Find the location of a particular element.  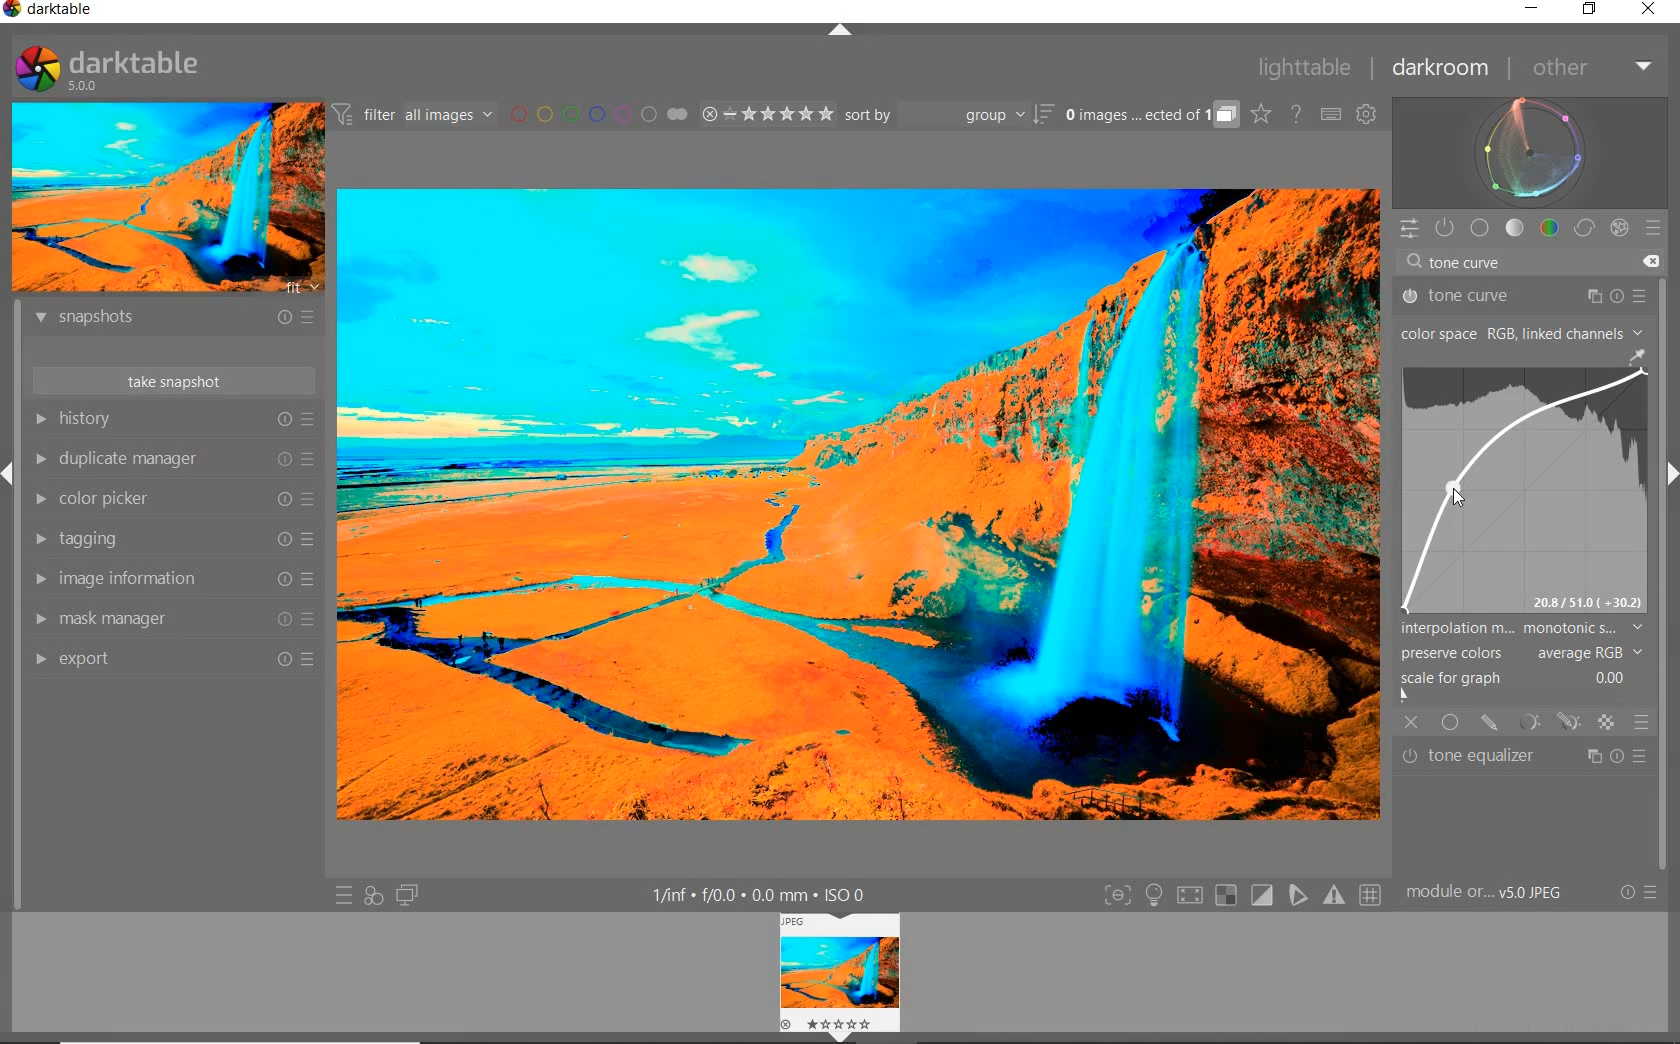

QUICK ACCESS TO PRESET is located at coordinates (343, 894).